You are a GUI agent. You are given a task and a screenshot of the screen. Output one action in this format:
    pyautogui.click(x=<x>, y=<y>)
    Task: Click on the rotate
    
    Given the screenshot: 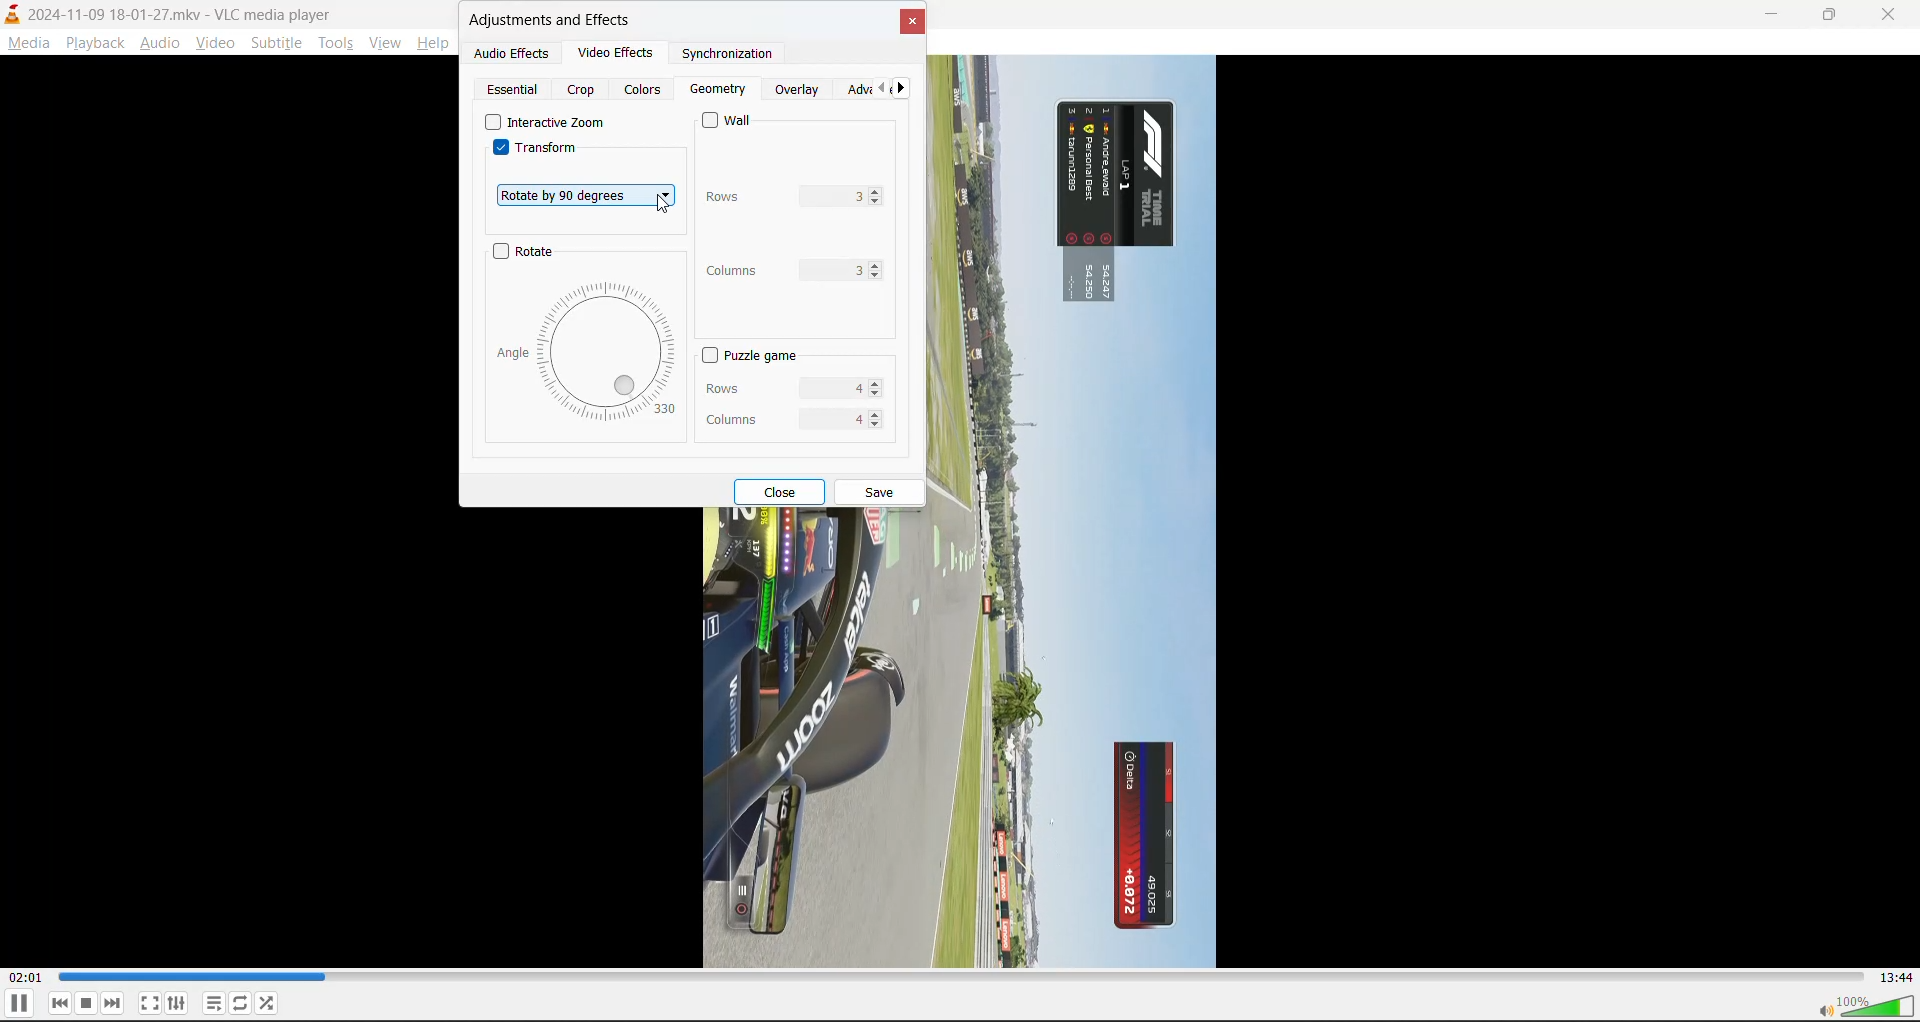 What is the action you would take?
    pyautogui.click(x=526, y=253)
    